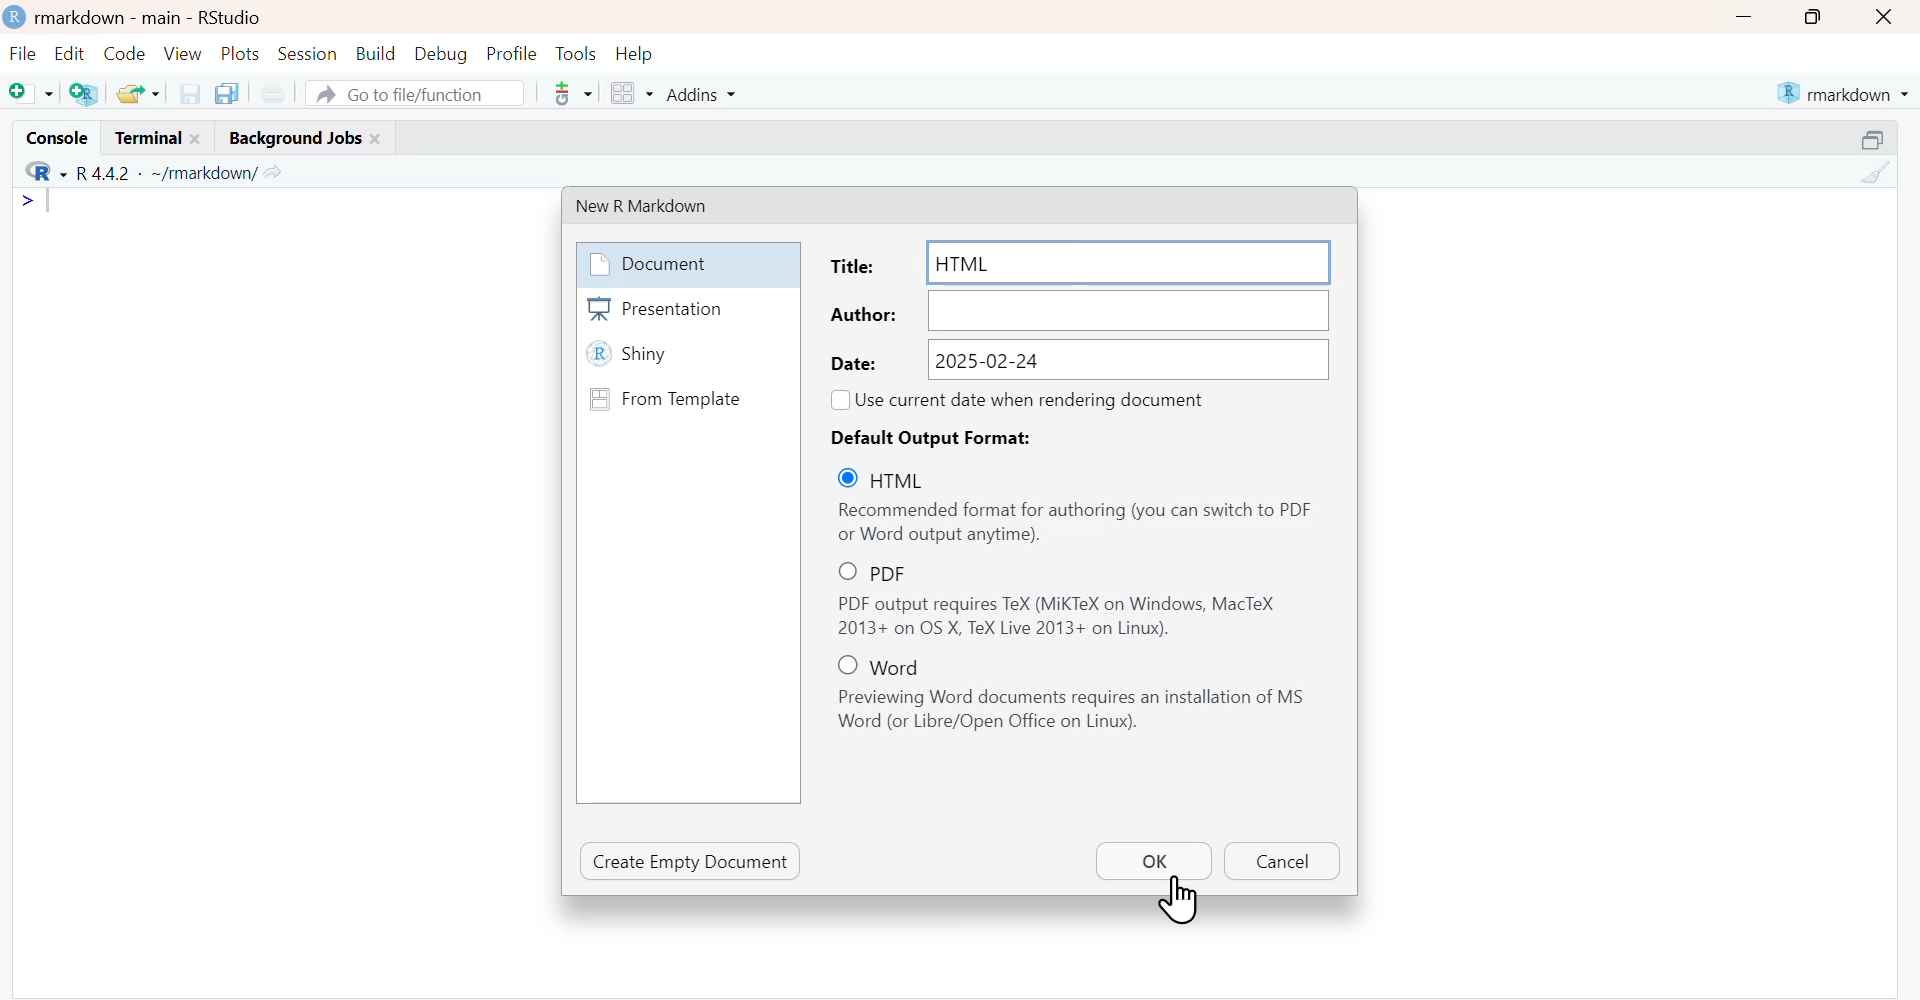 Image resolution: width=1920 pixels, height=1000 pixels. What do you see at coordinates (242, 54) in the screenshot?
I see `Plots` at bounding box center [242, 54].